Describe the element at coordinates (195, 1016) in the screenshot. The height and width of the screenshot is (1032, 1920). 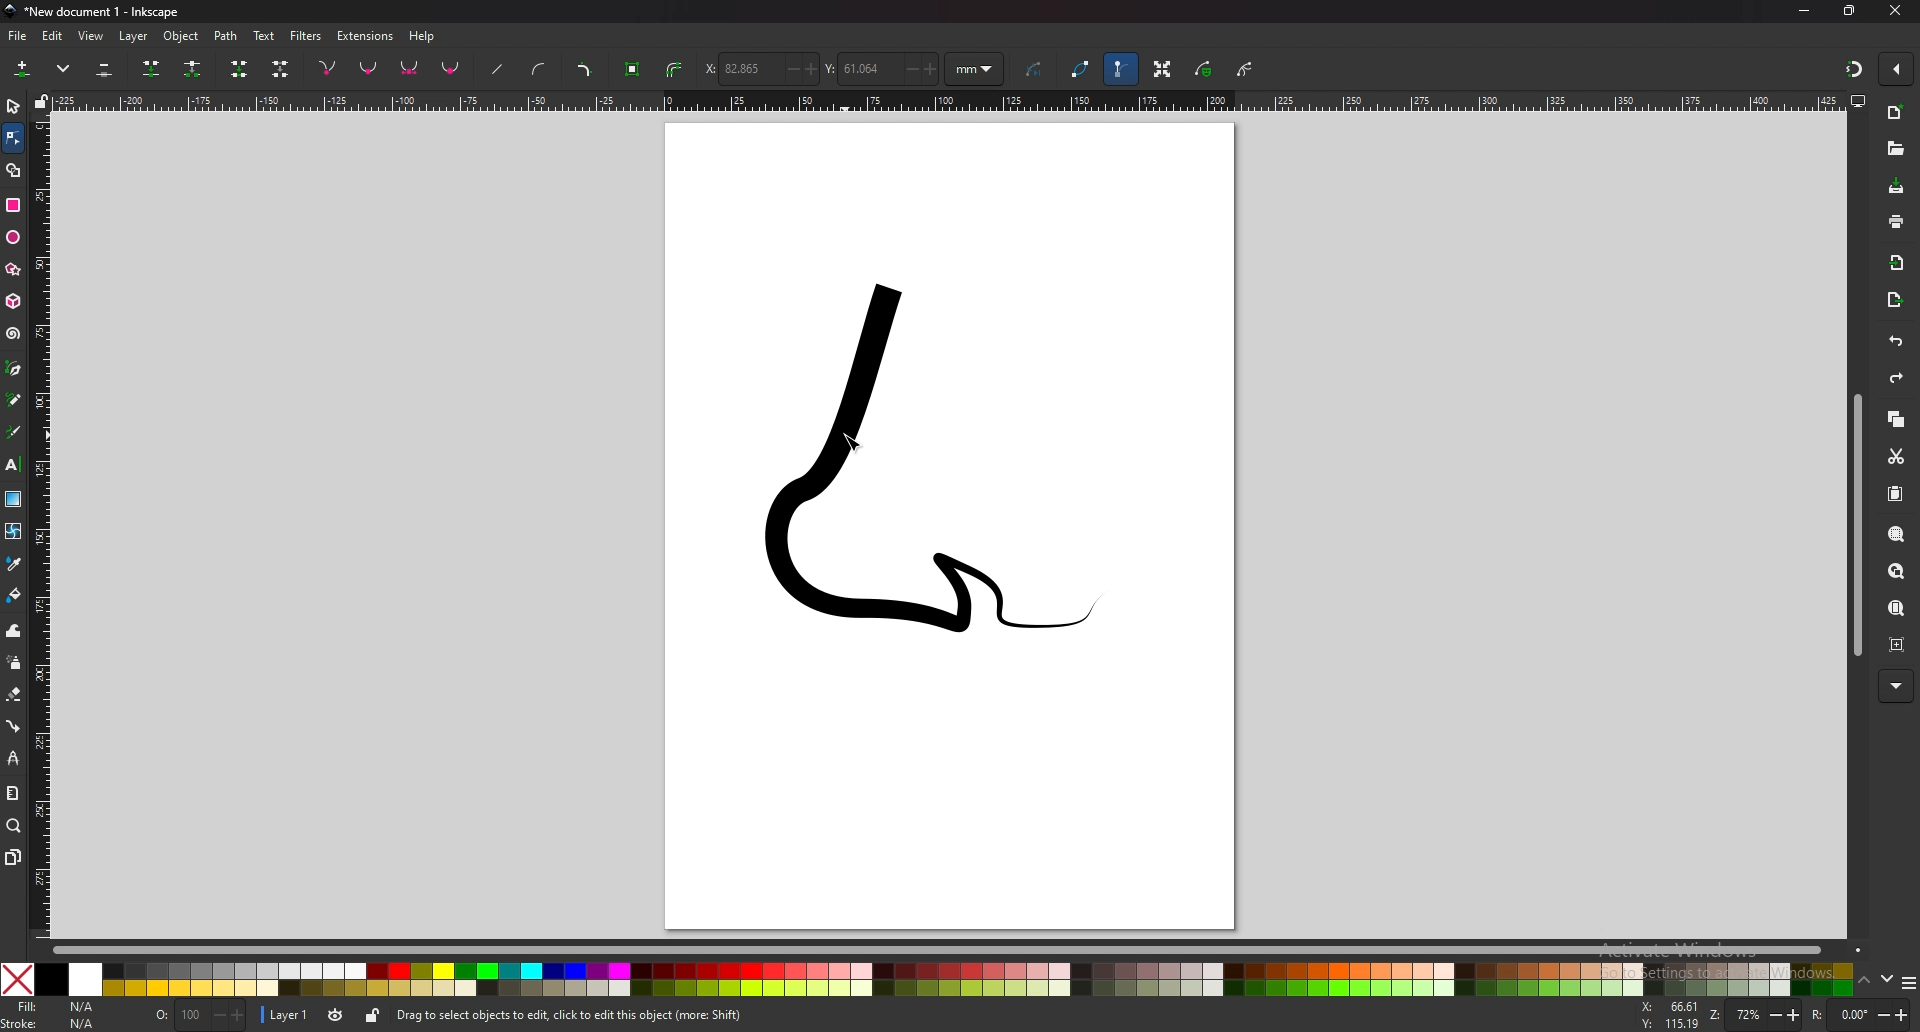
I see `opacity` at that location.